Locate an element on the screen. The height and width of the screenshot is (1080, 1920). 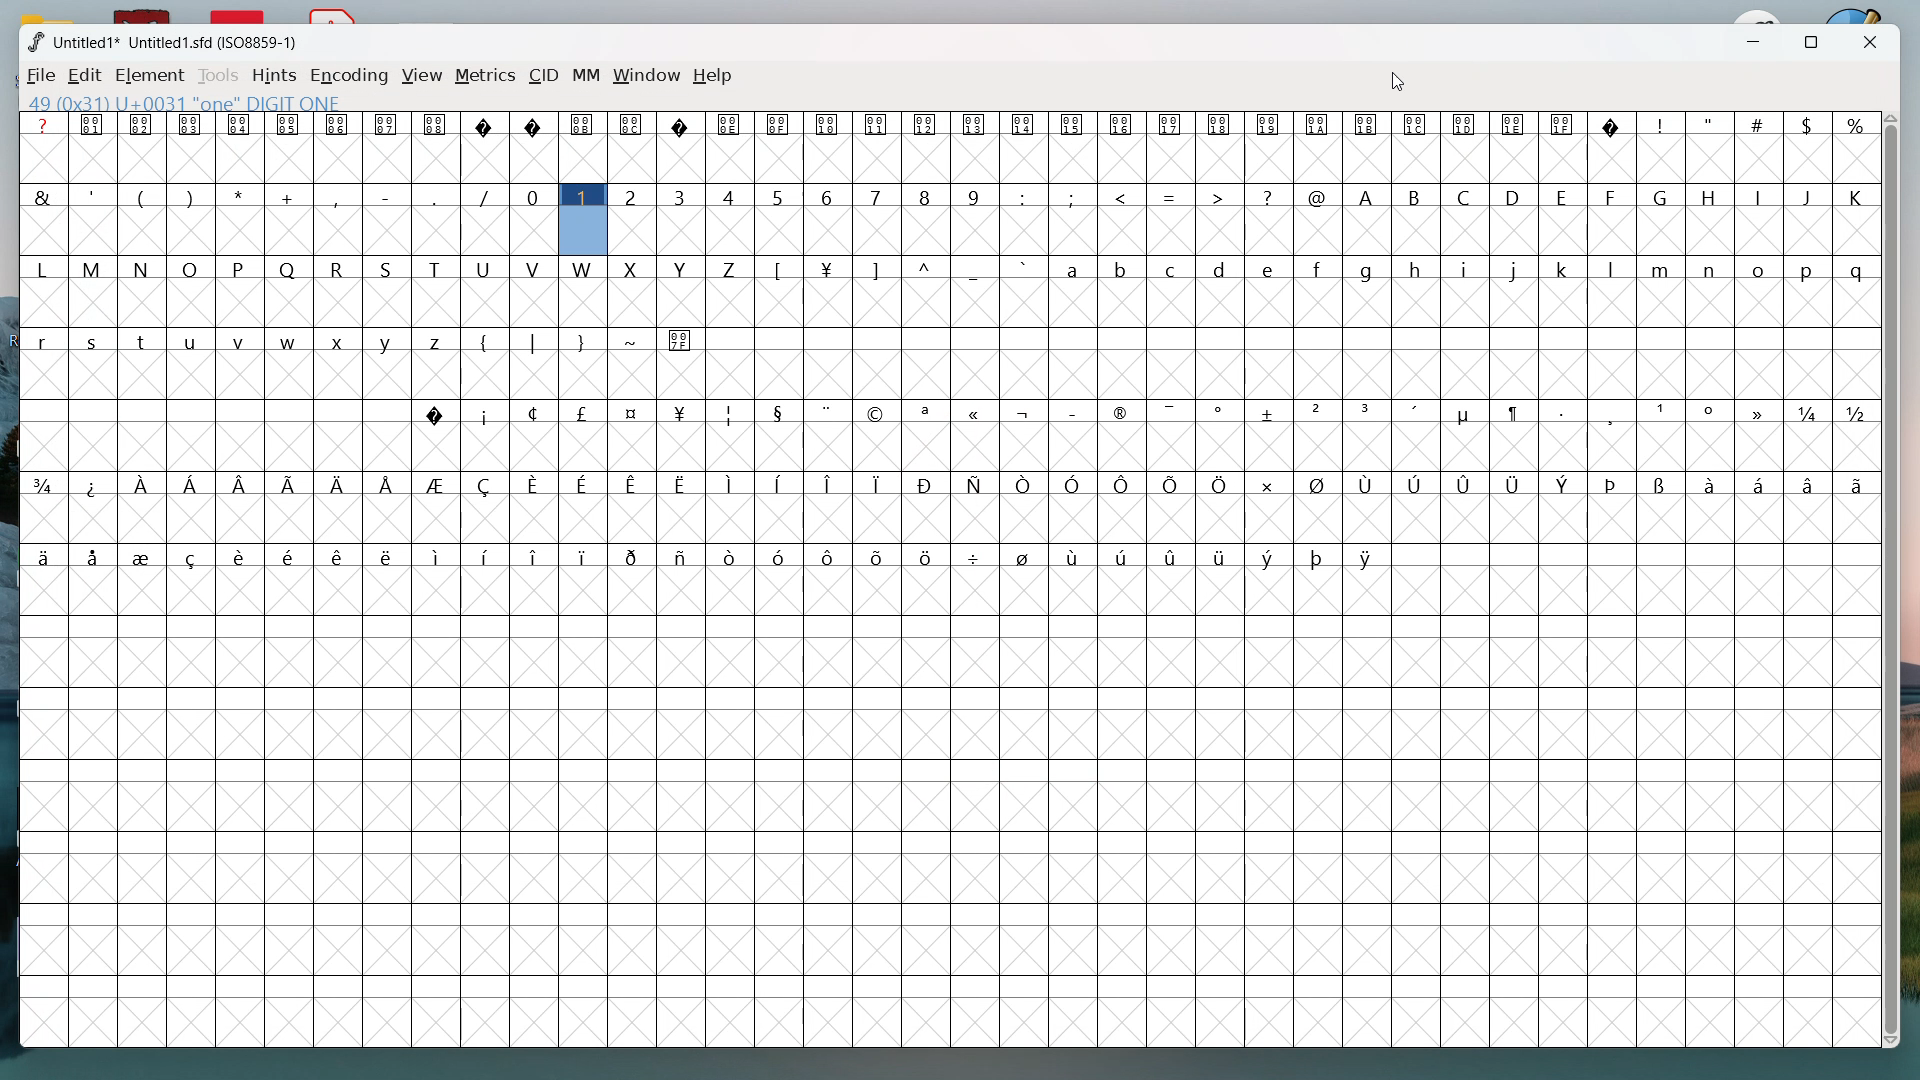
symbol is located at coordinates (1661, 484).